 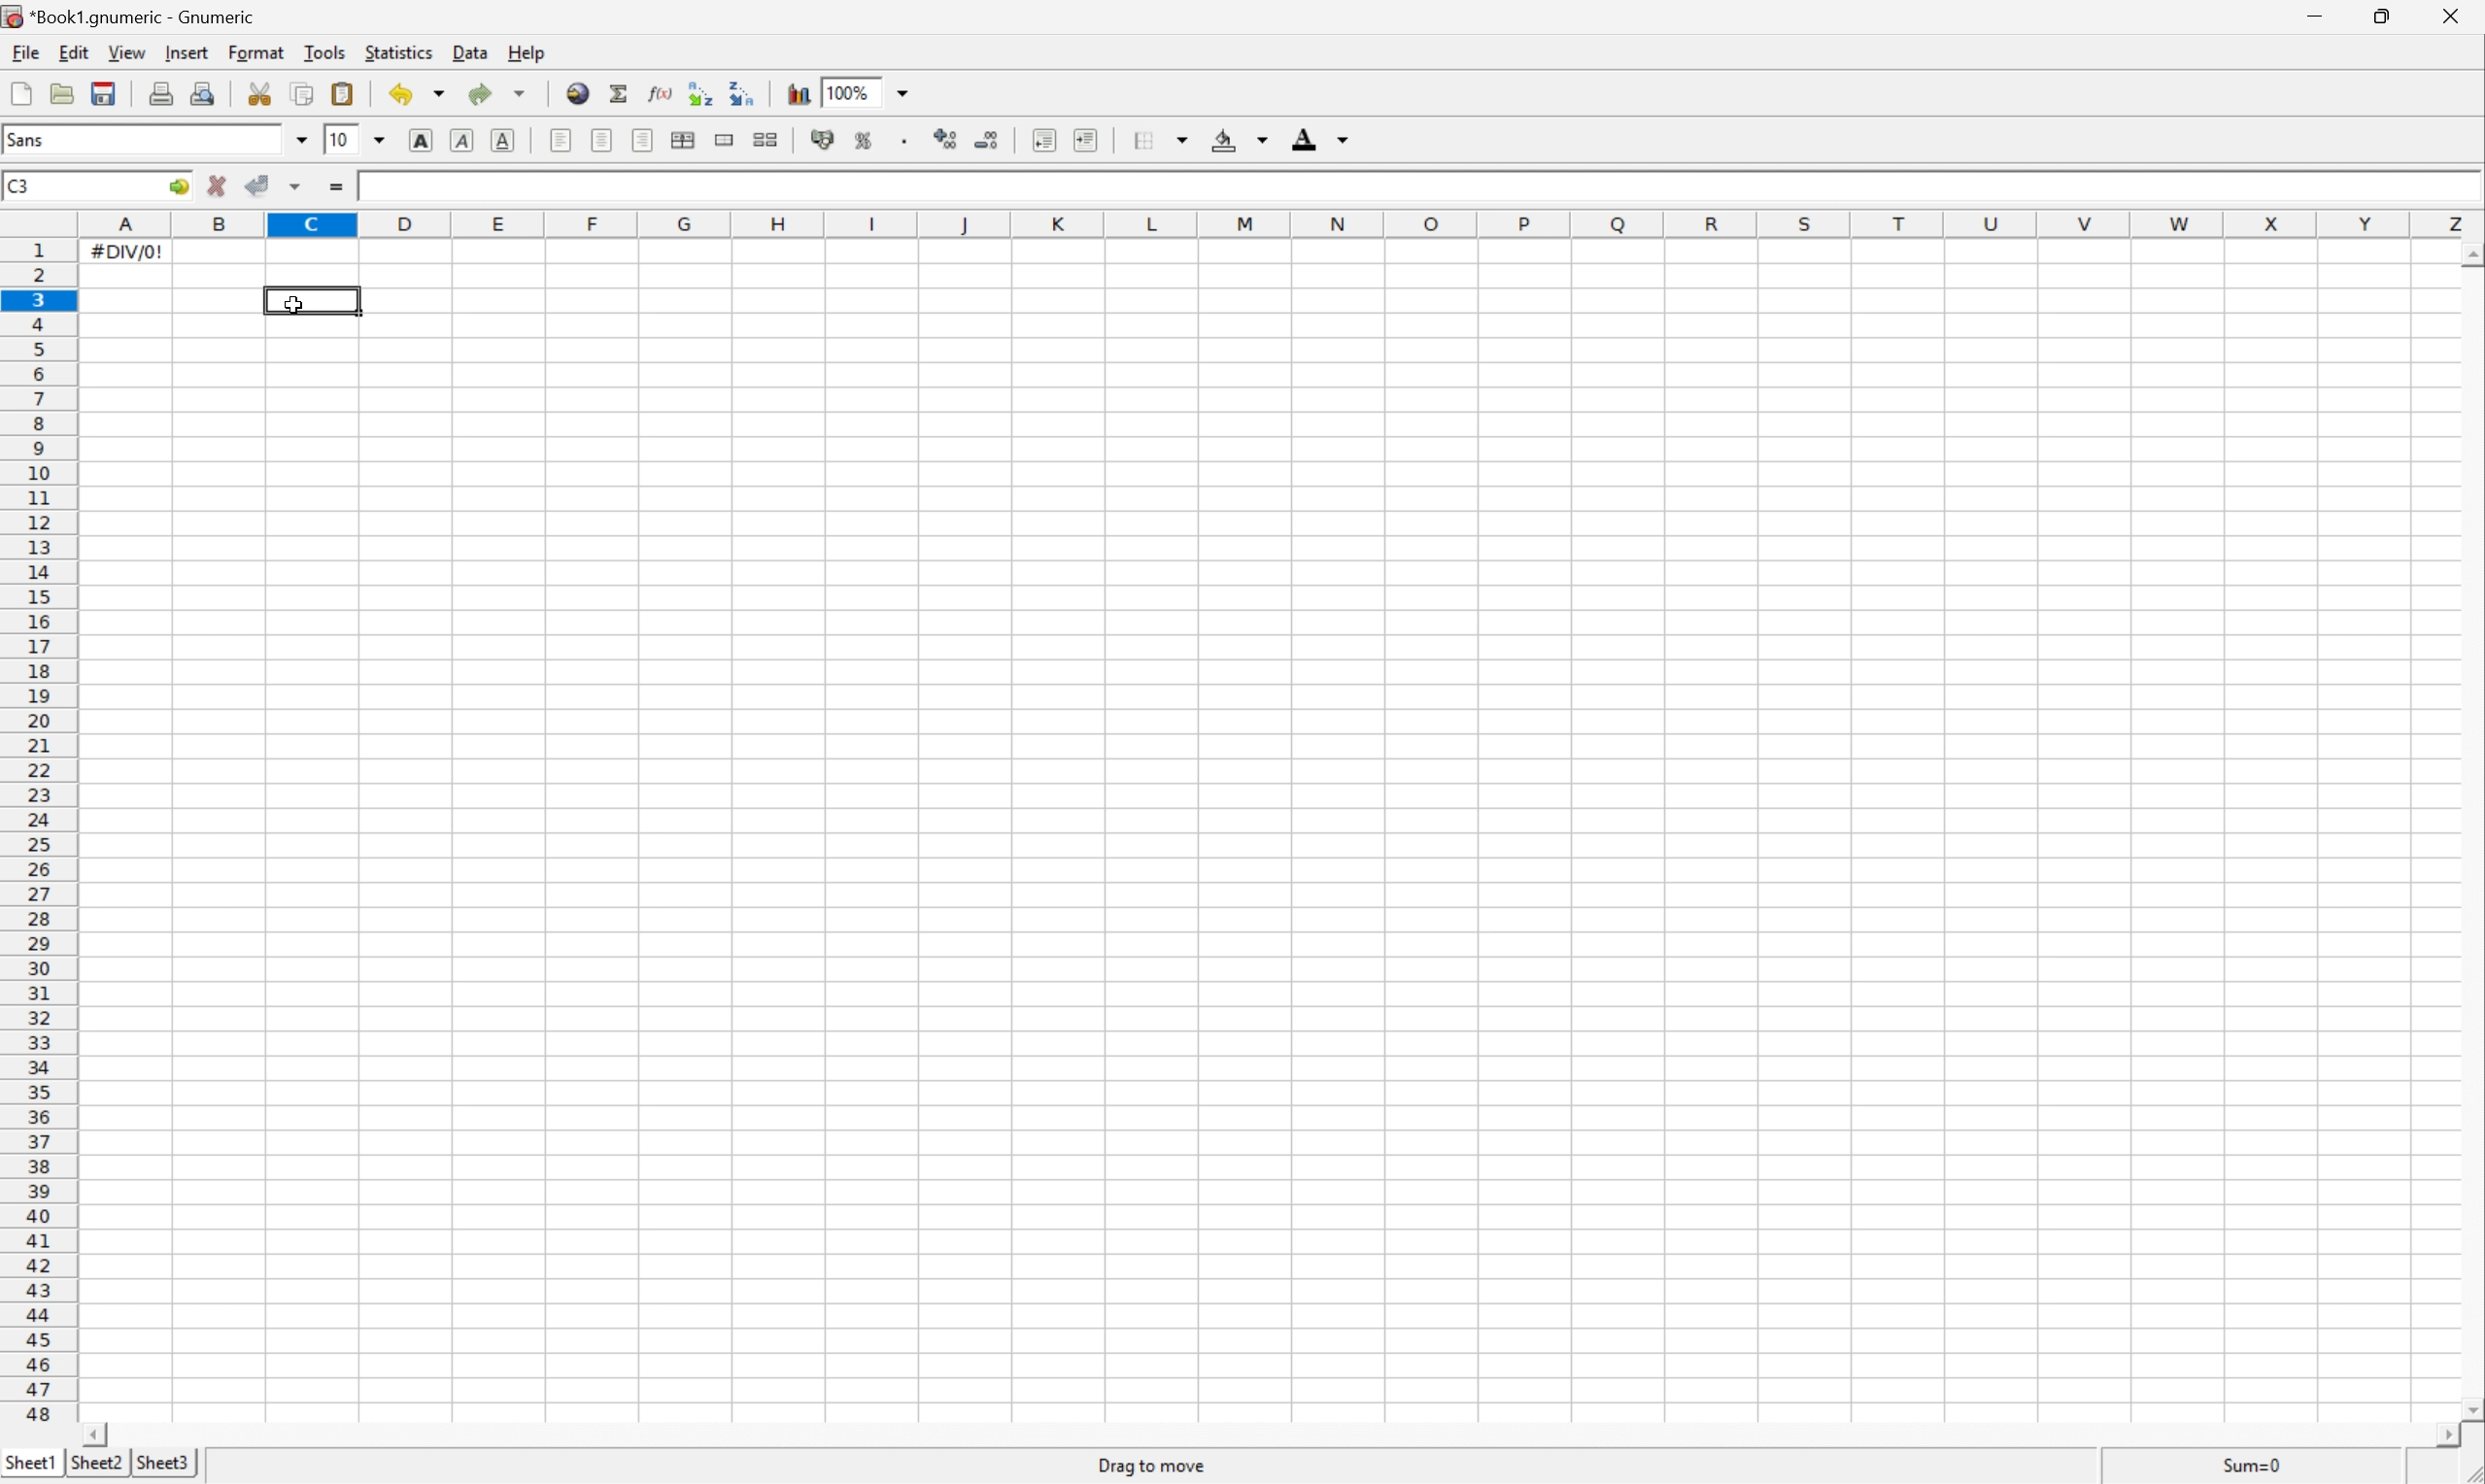 What do you see at coordinates (101, 1432) in the screenshot?
I see `Scroll left` at bounding box center [101, 1432].